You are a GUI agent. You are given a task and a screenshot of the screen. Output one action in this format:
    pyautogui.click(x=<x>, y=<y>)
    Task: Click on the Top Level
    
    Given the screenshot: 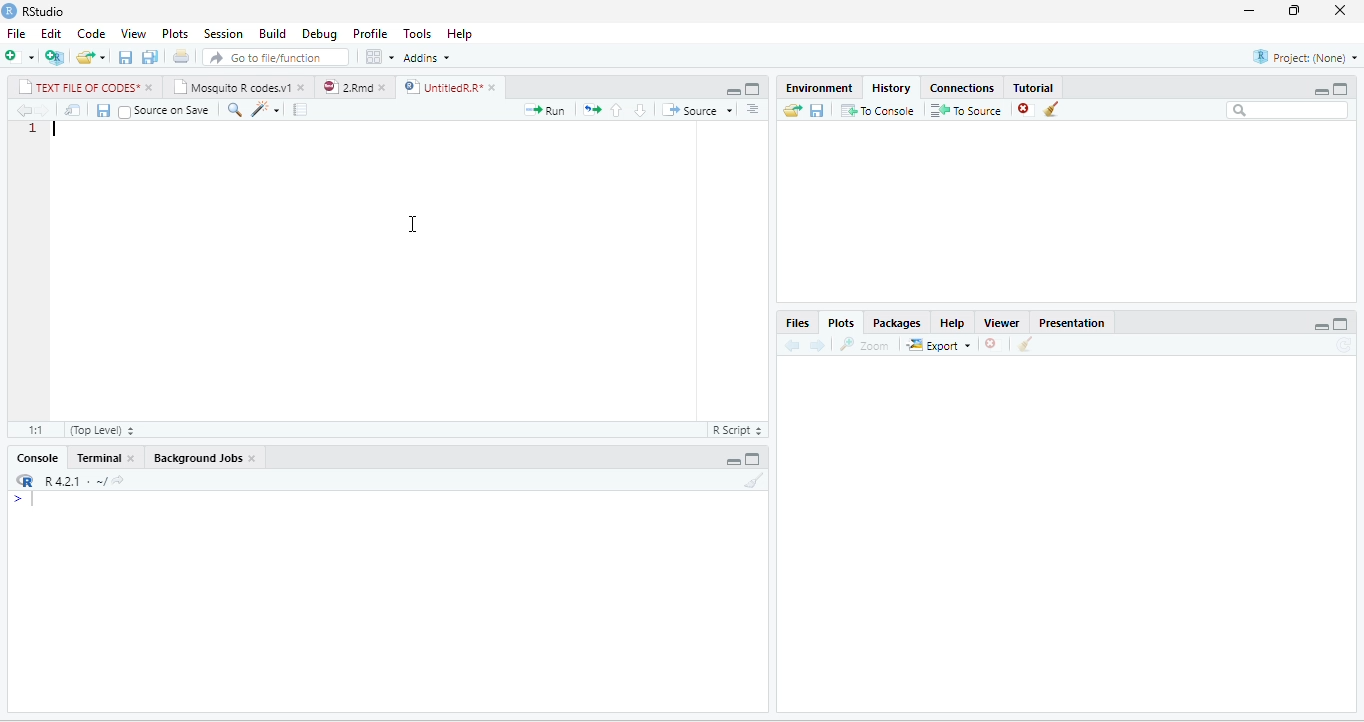 What is the action you would take?
    pyautogui.click(x=102, y=429)
    